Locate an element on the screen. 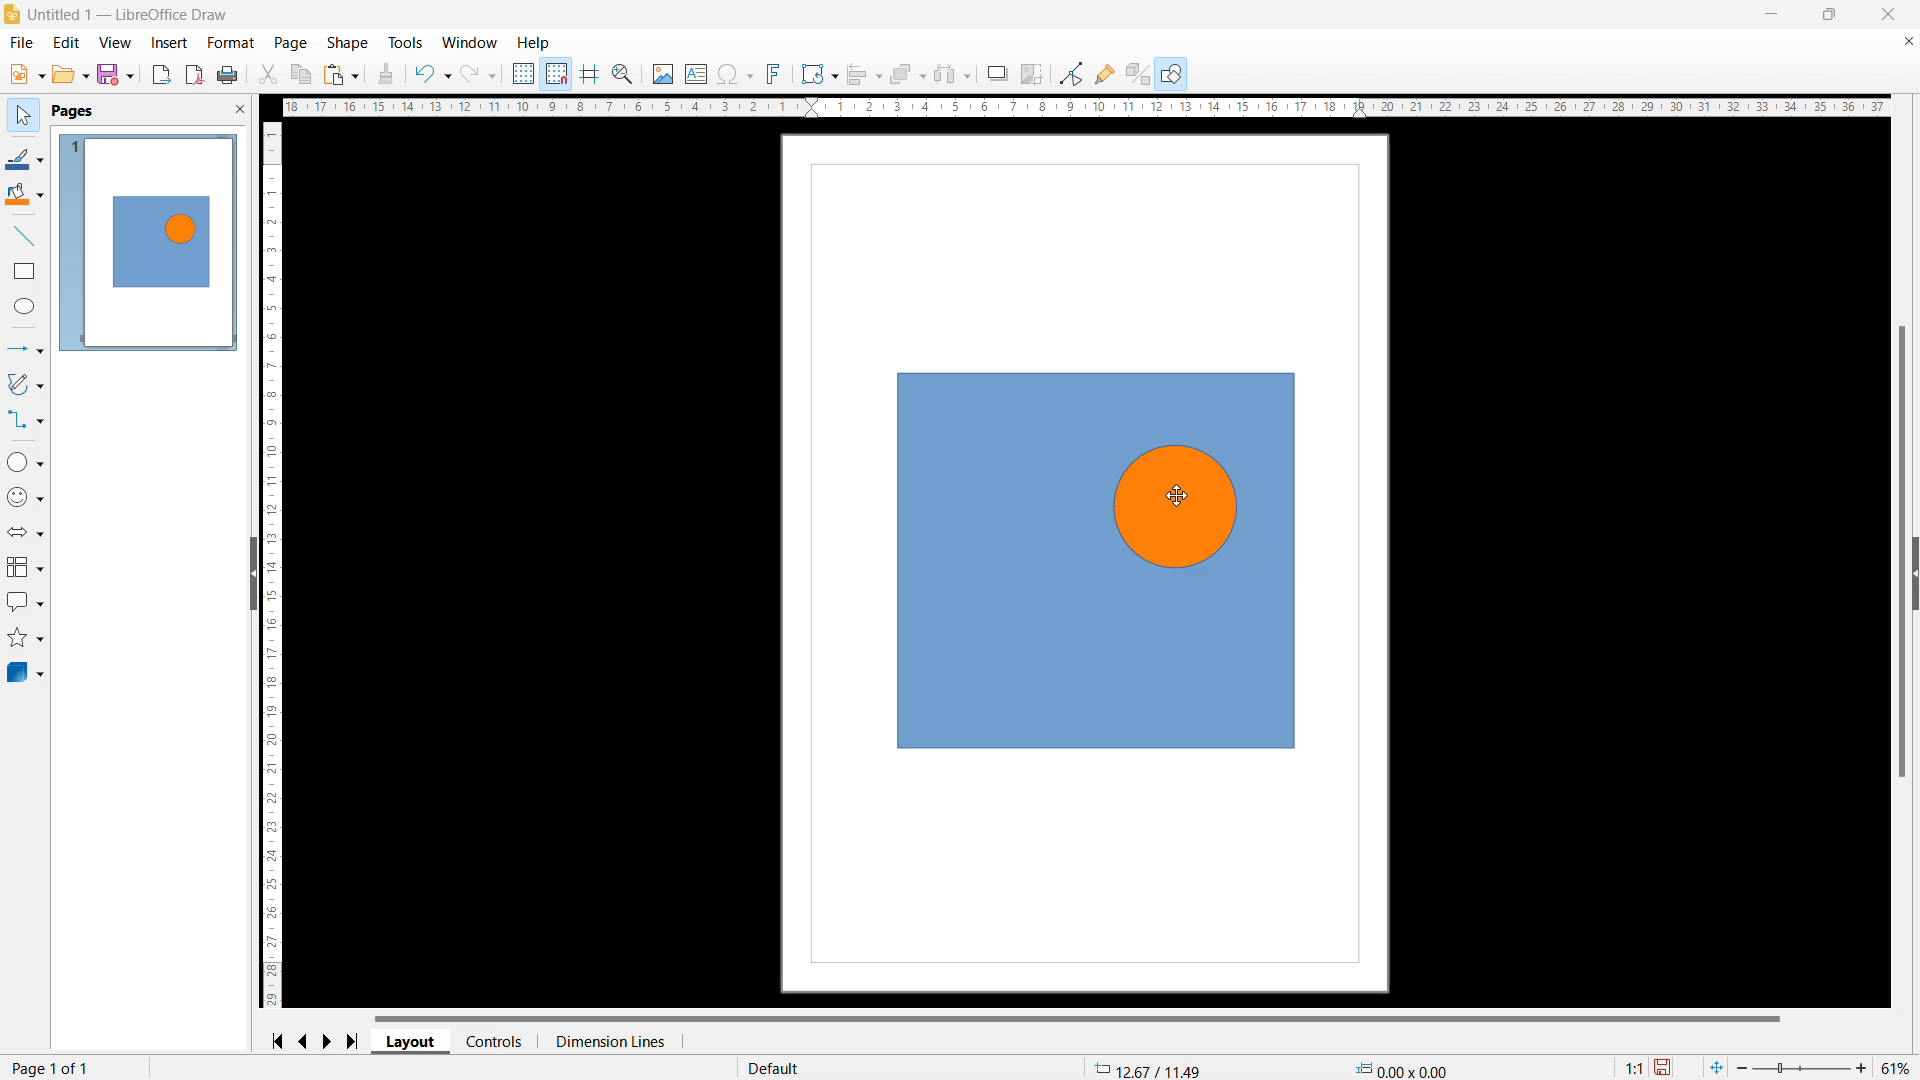 The width and height of the screenshot is (1920, 1080). lines and arrows is located at coordinates (25, 350).